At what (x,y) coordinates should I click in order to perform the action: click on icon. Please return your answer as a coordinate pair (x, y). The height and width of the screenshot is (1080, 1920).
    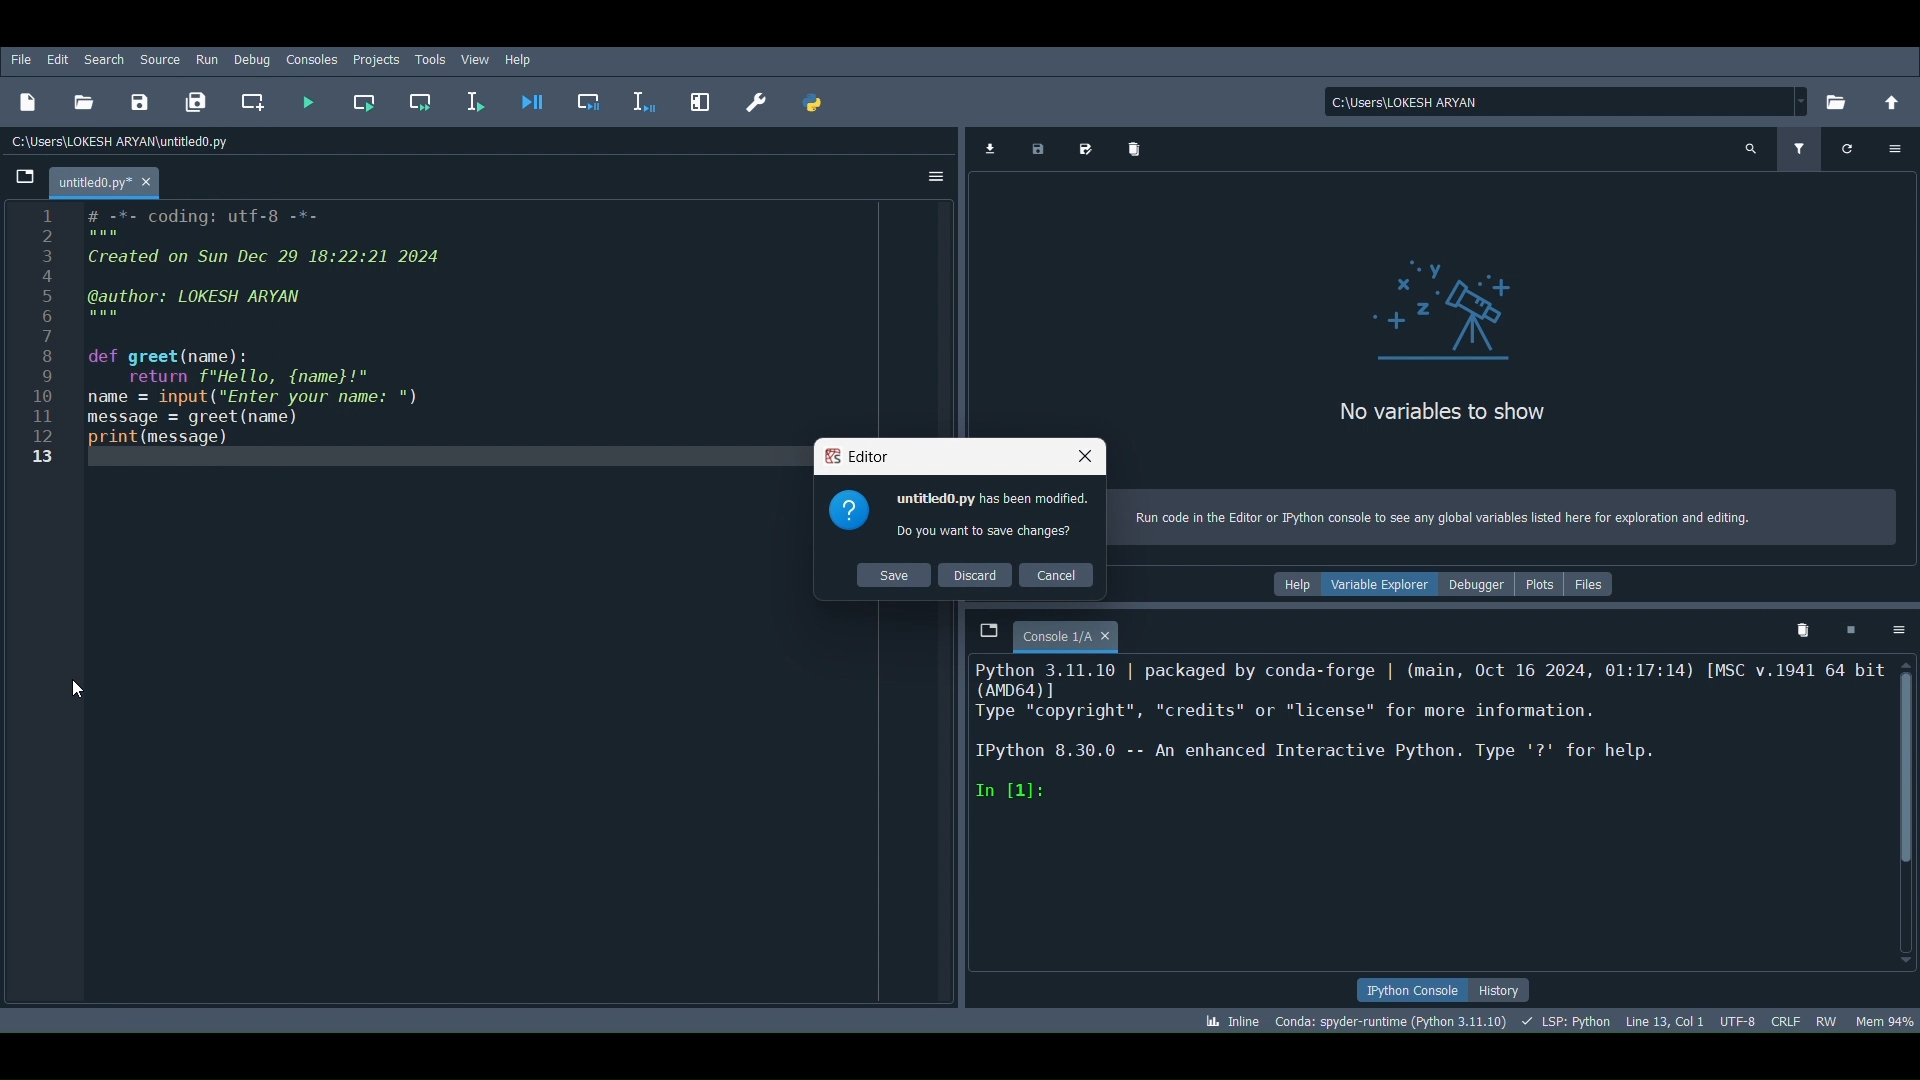
    Looking at the image, I should click on (842, 510).